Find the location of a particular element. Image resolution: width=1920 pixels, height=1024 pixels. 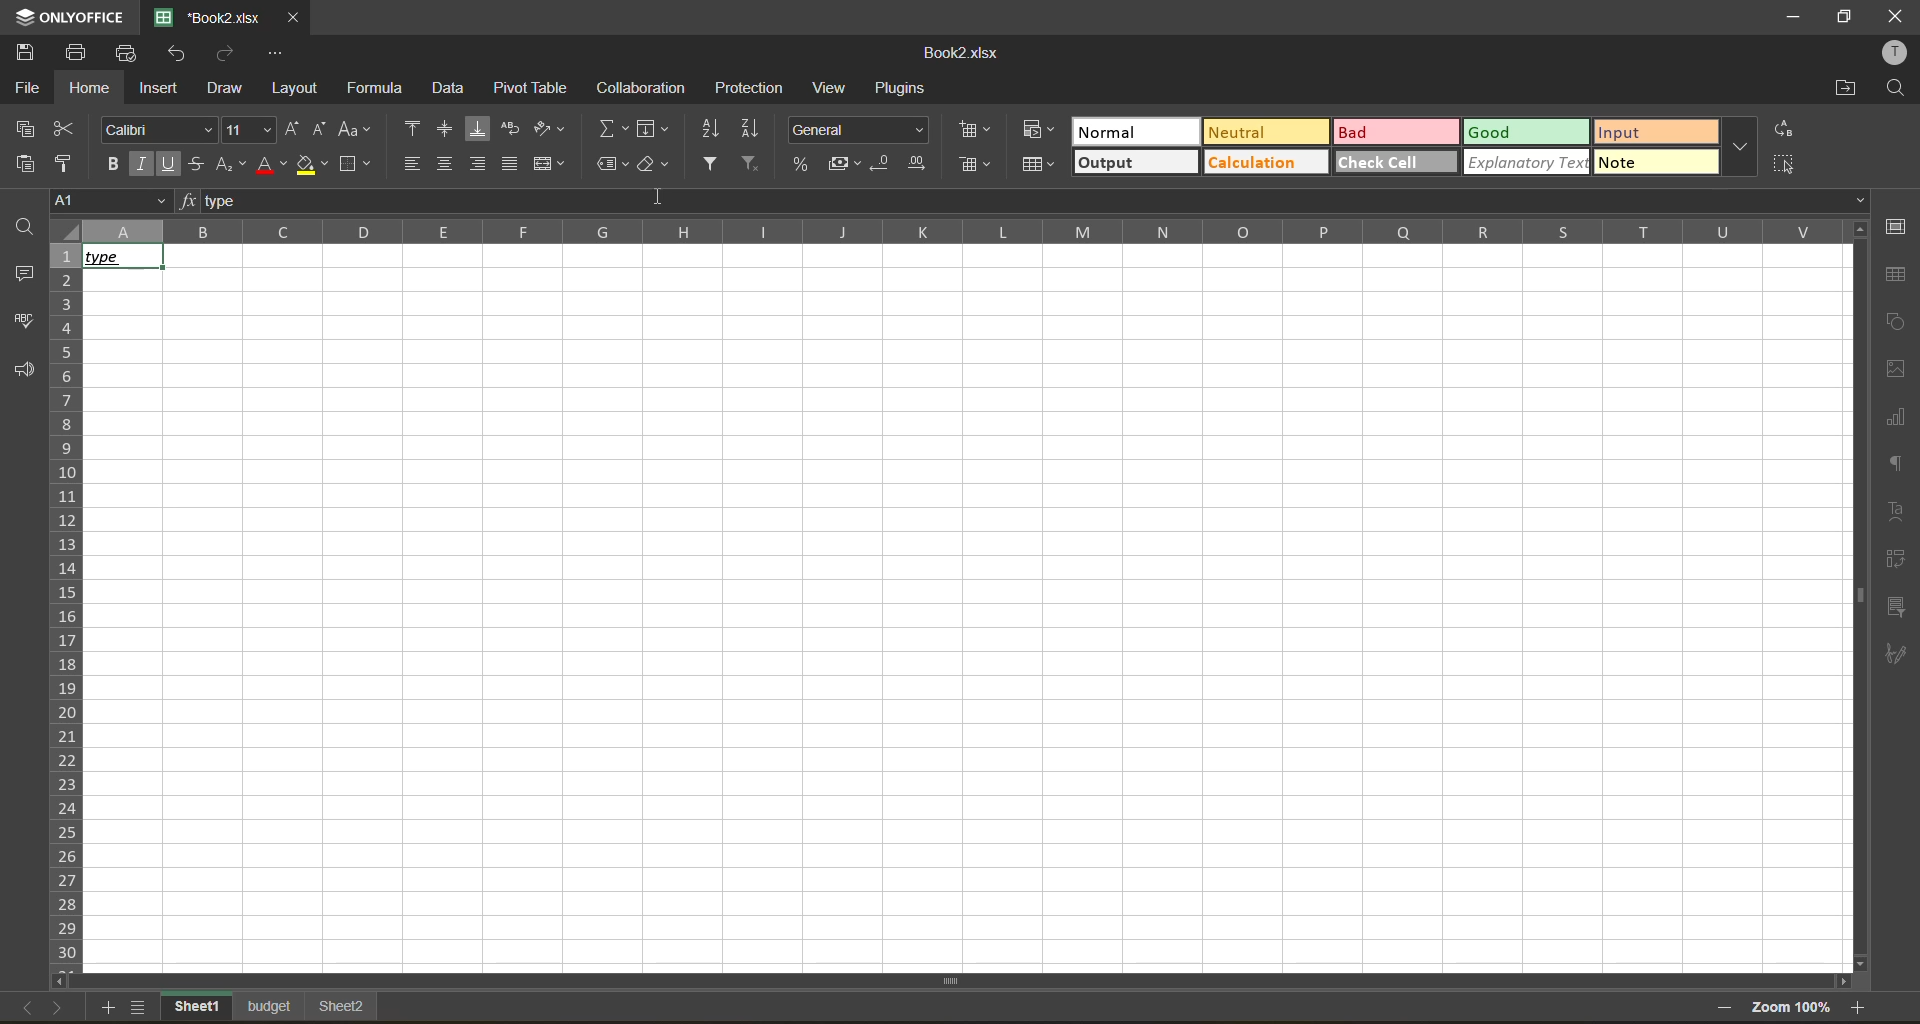

explanatory text is located at coordinates (1529, 163).